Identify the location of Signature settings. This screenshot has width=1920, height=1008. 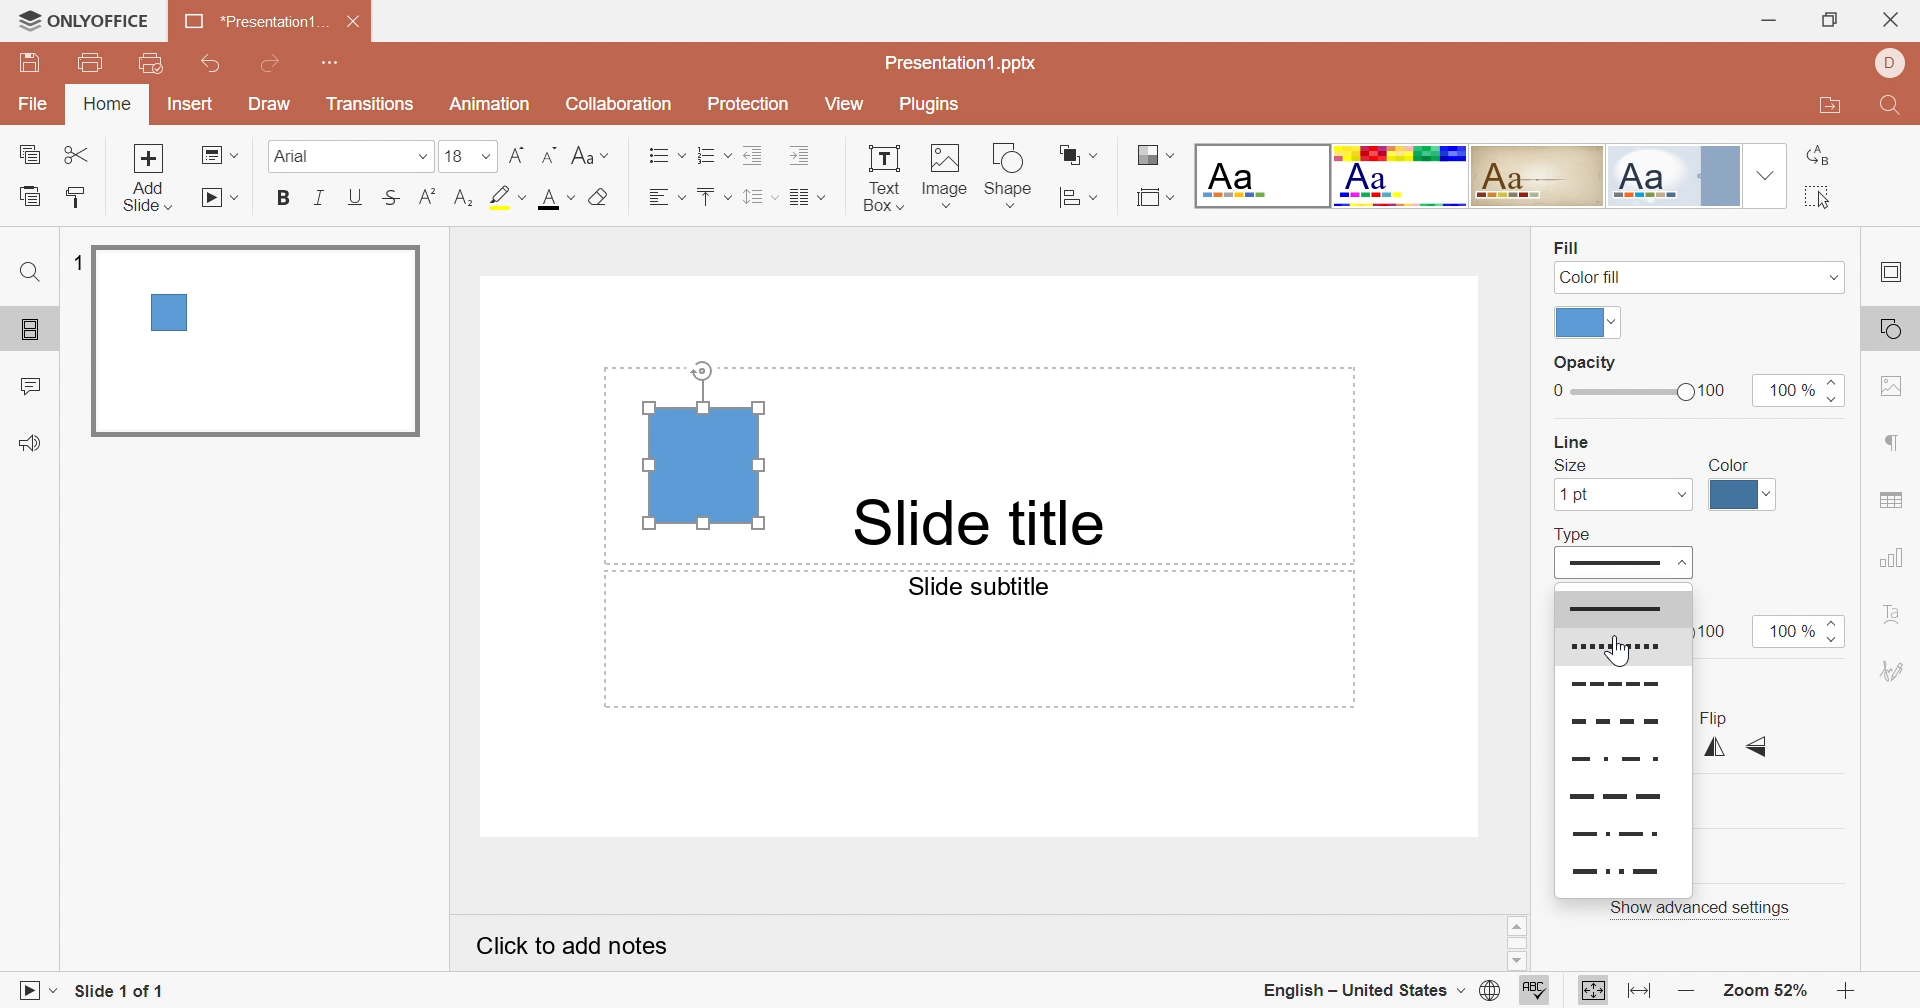
(1894, 667).